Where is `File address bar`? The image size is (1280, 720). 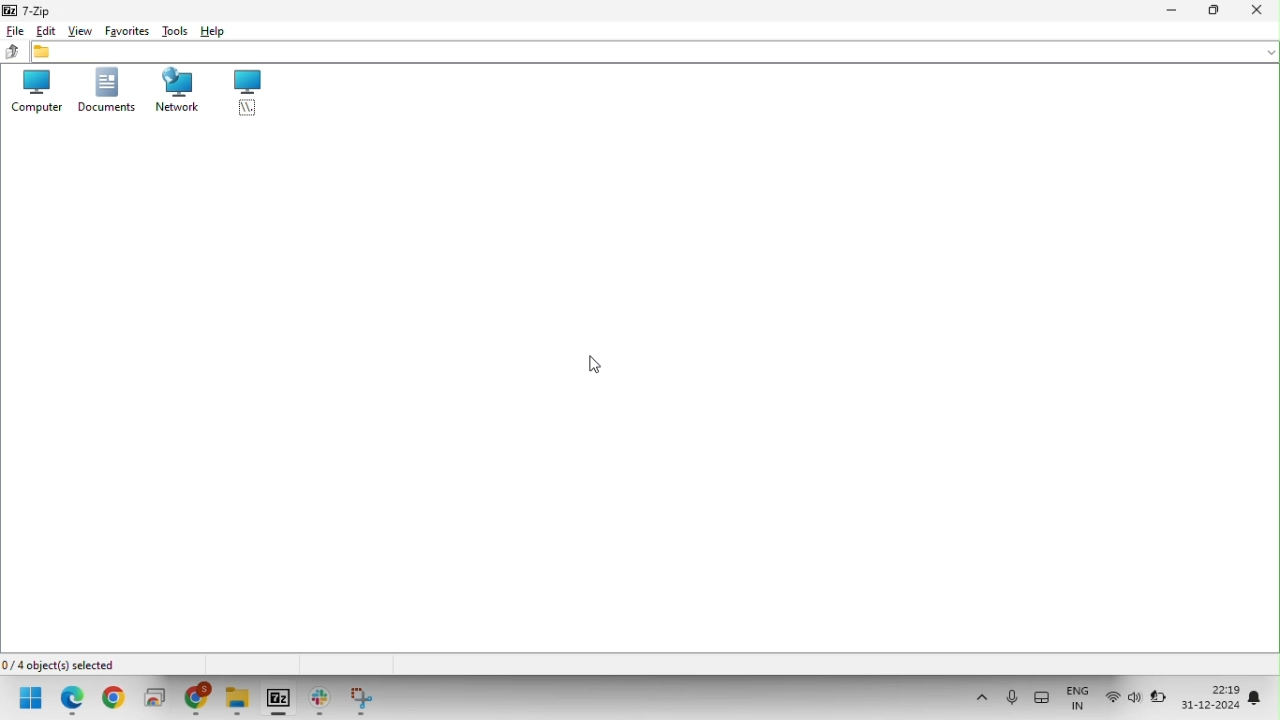
File address bar is located at coordinates (655, 53).